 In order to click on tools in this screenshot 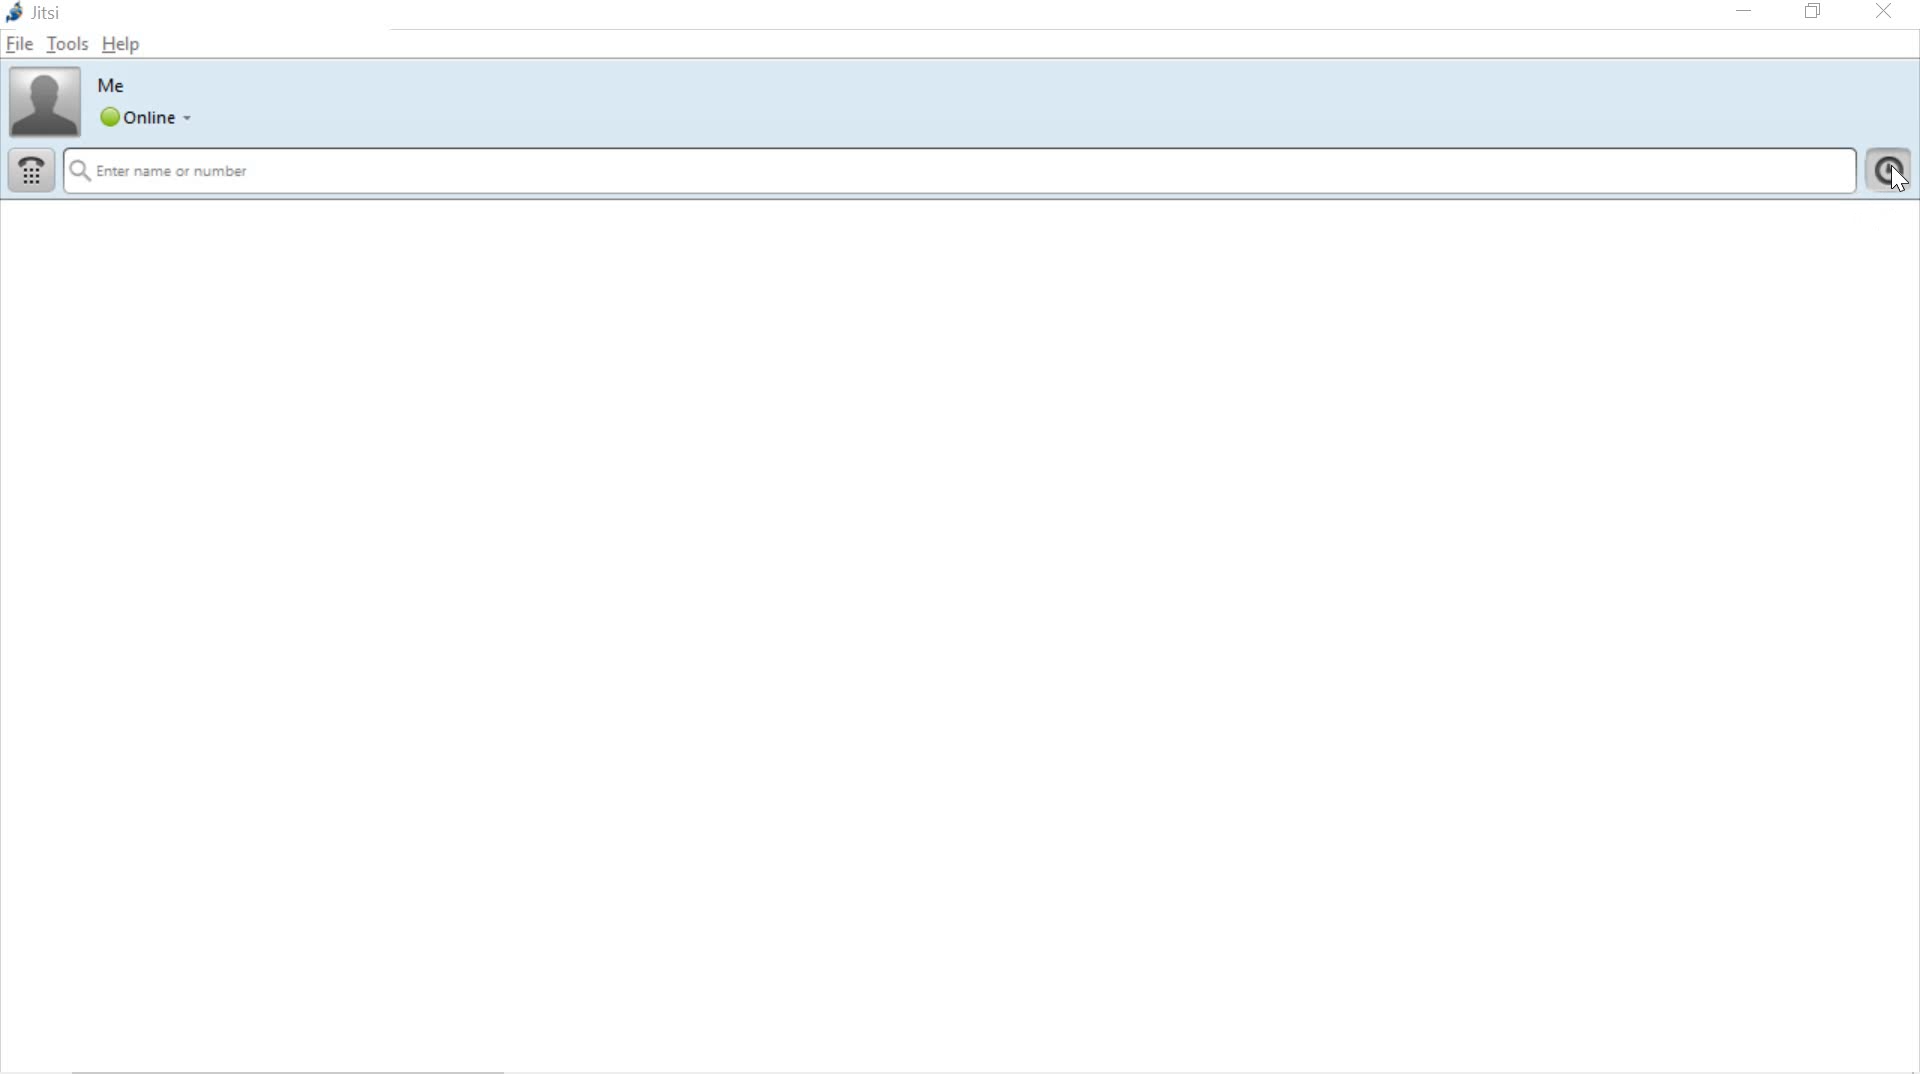, I will do `click(65, 44)`.